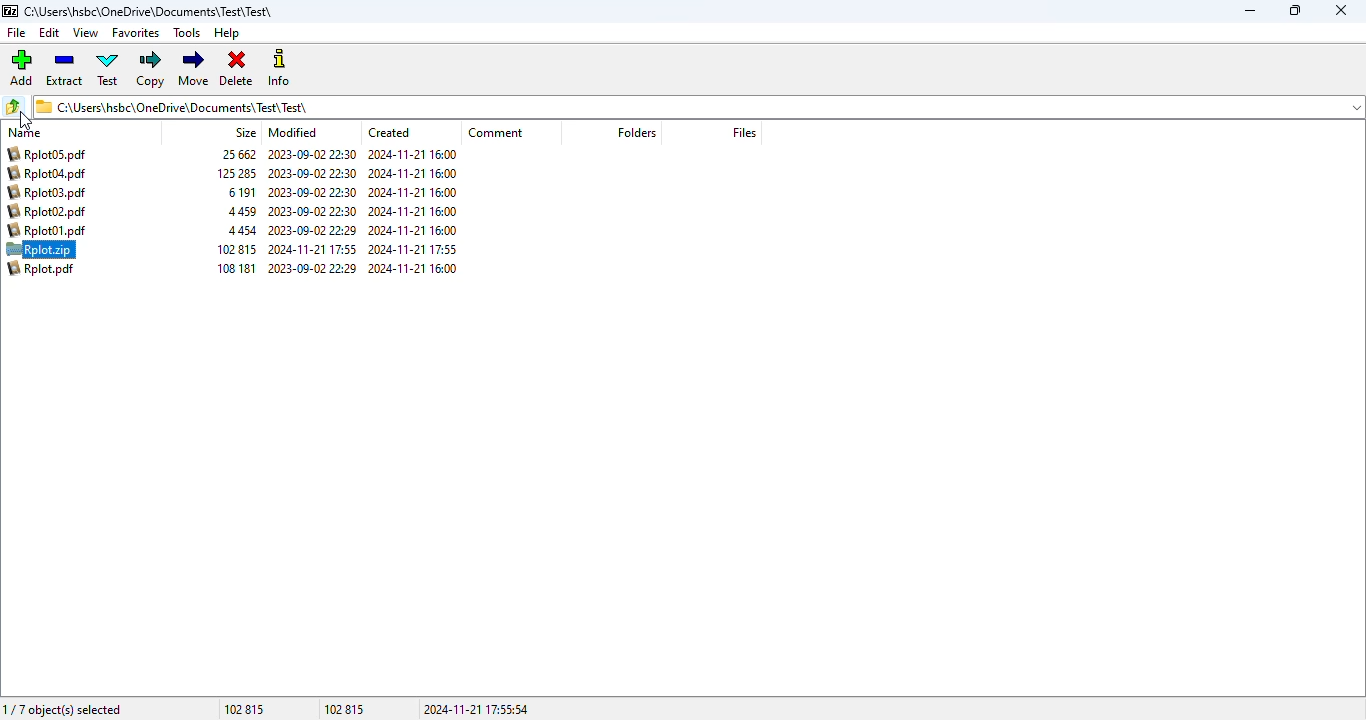 The image size is (1366, 720). What do you see at coordinates (637, 133) in the screenshot?
I see `folders` at bounding box center [637, 133].